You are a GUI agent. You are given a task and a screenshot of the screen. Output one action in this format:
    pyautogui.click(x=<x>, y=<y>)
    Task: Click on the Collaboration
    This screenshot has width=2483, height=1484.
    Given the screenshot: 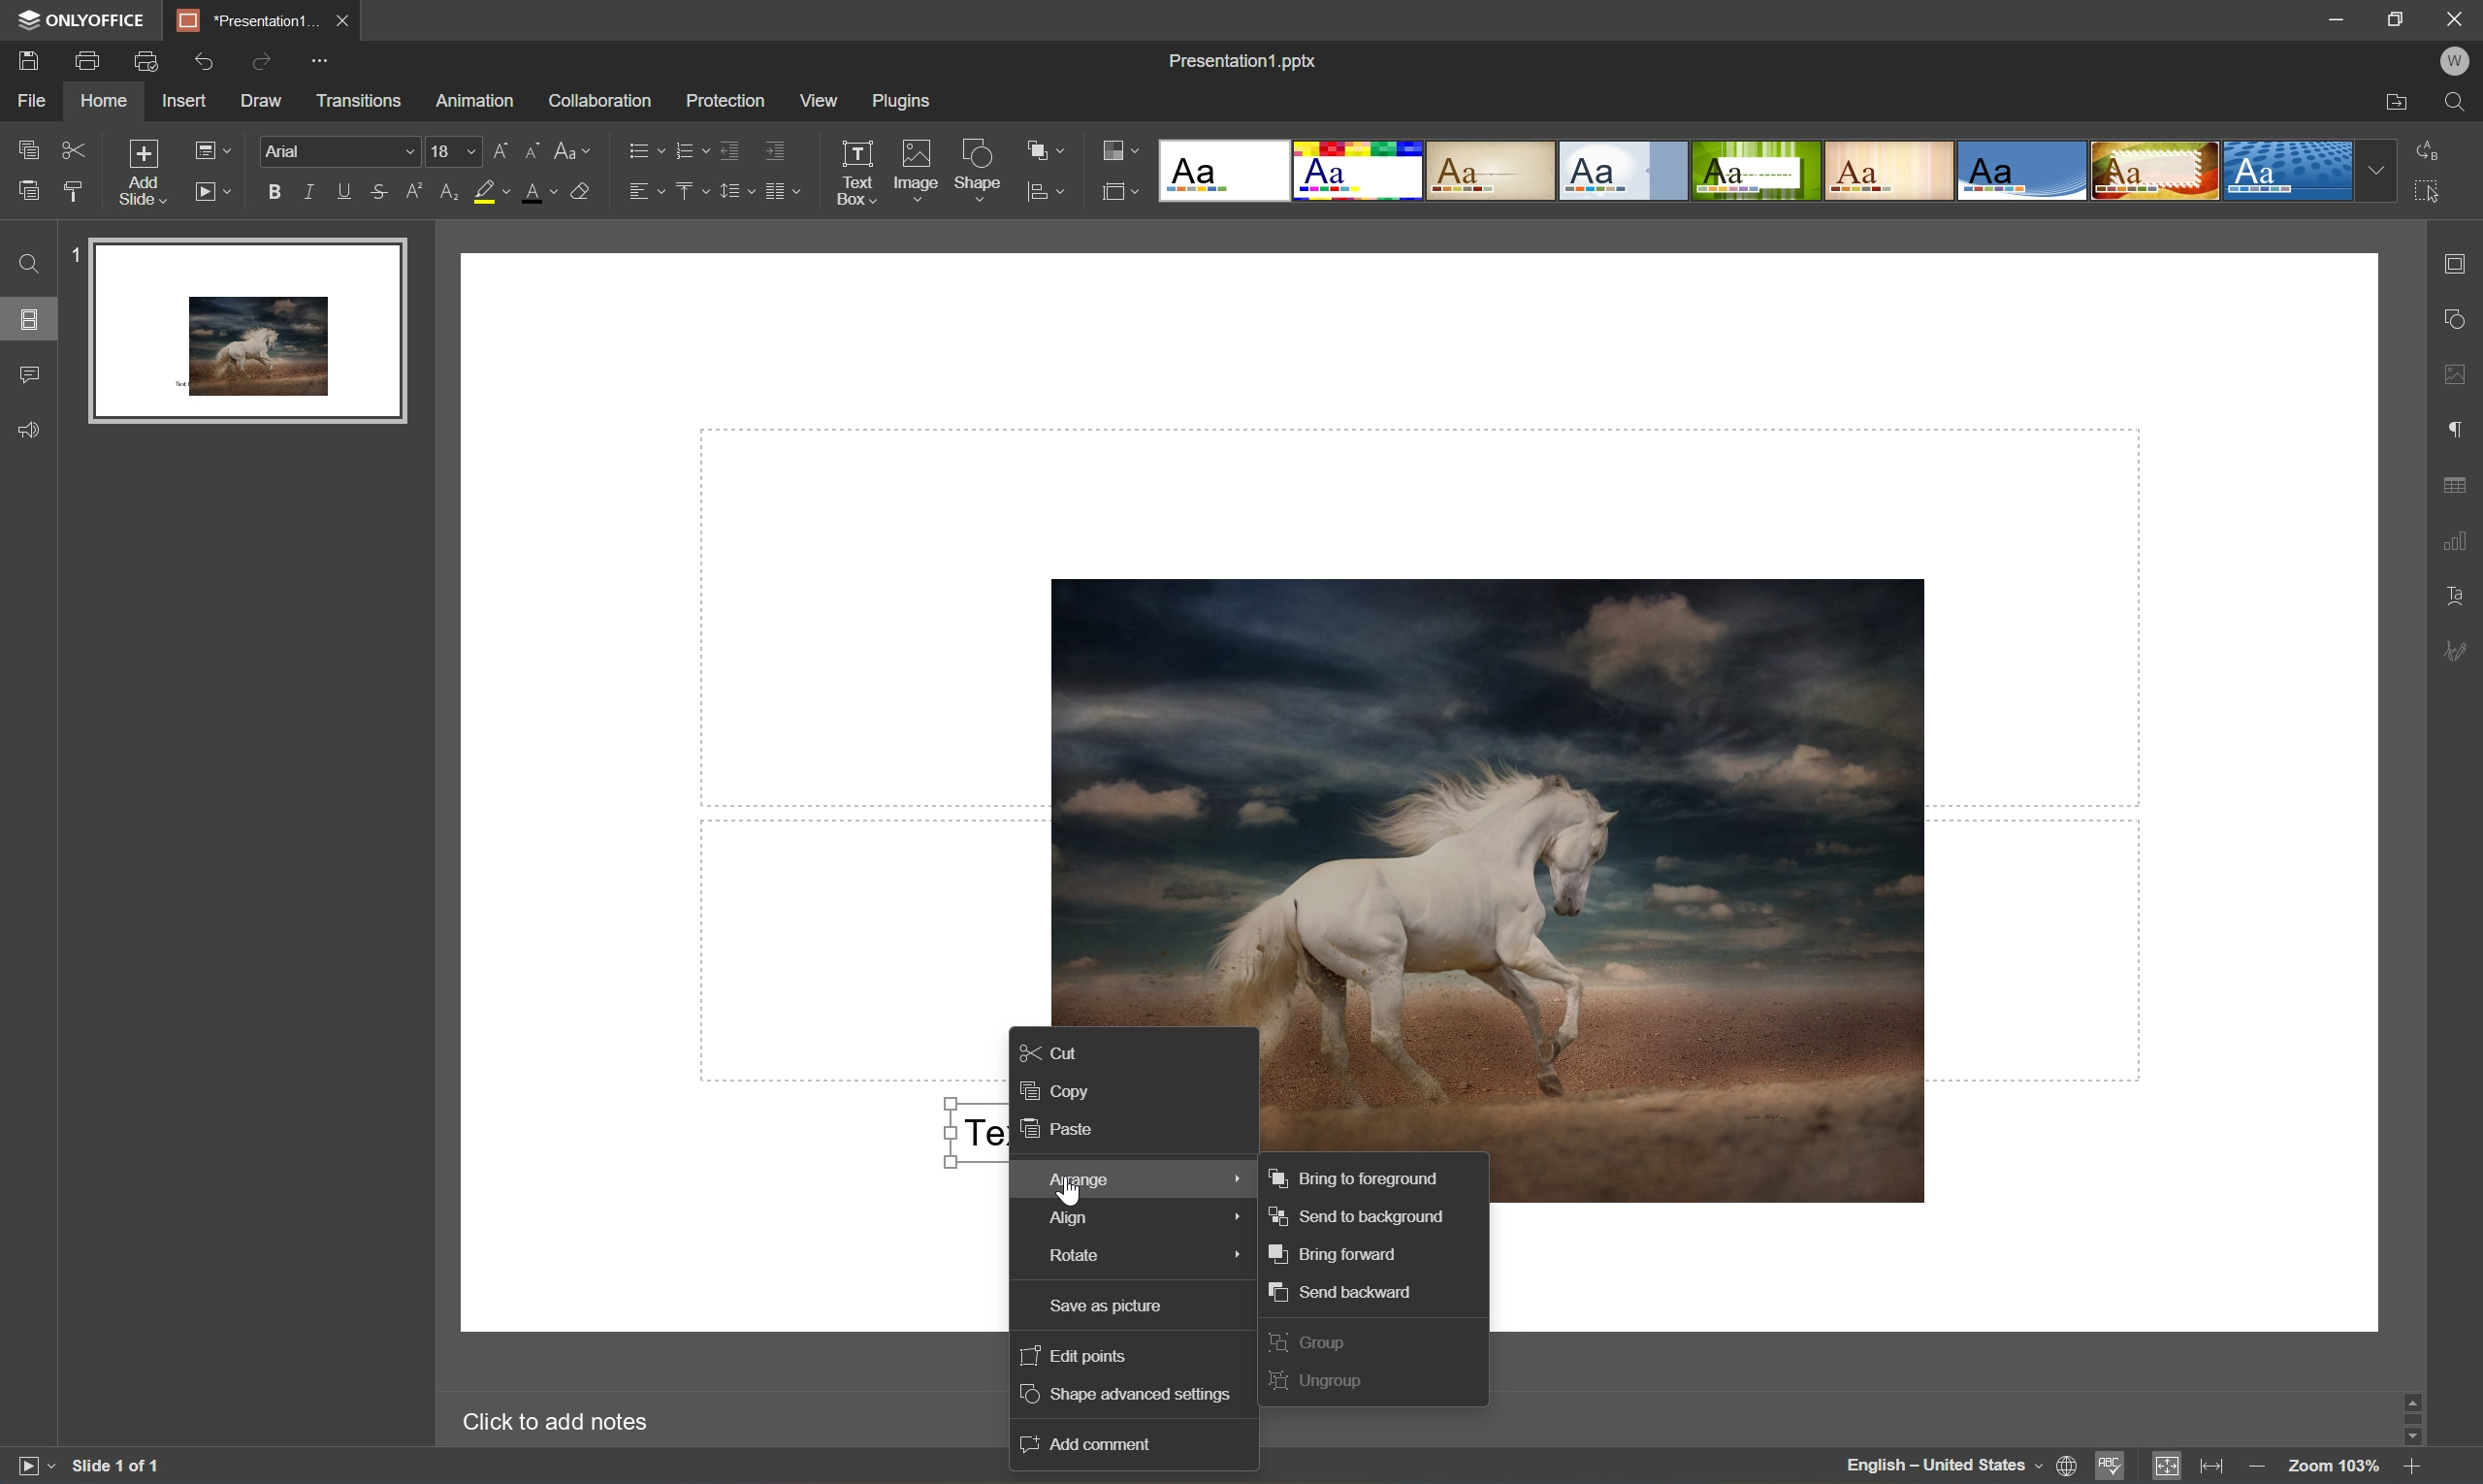 What is the action you would take?
    pyautogui.click(x=601, y=104)
    